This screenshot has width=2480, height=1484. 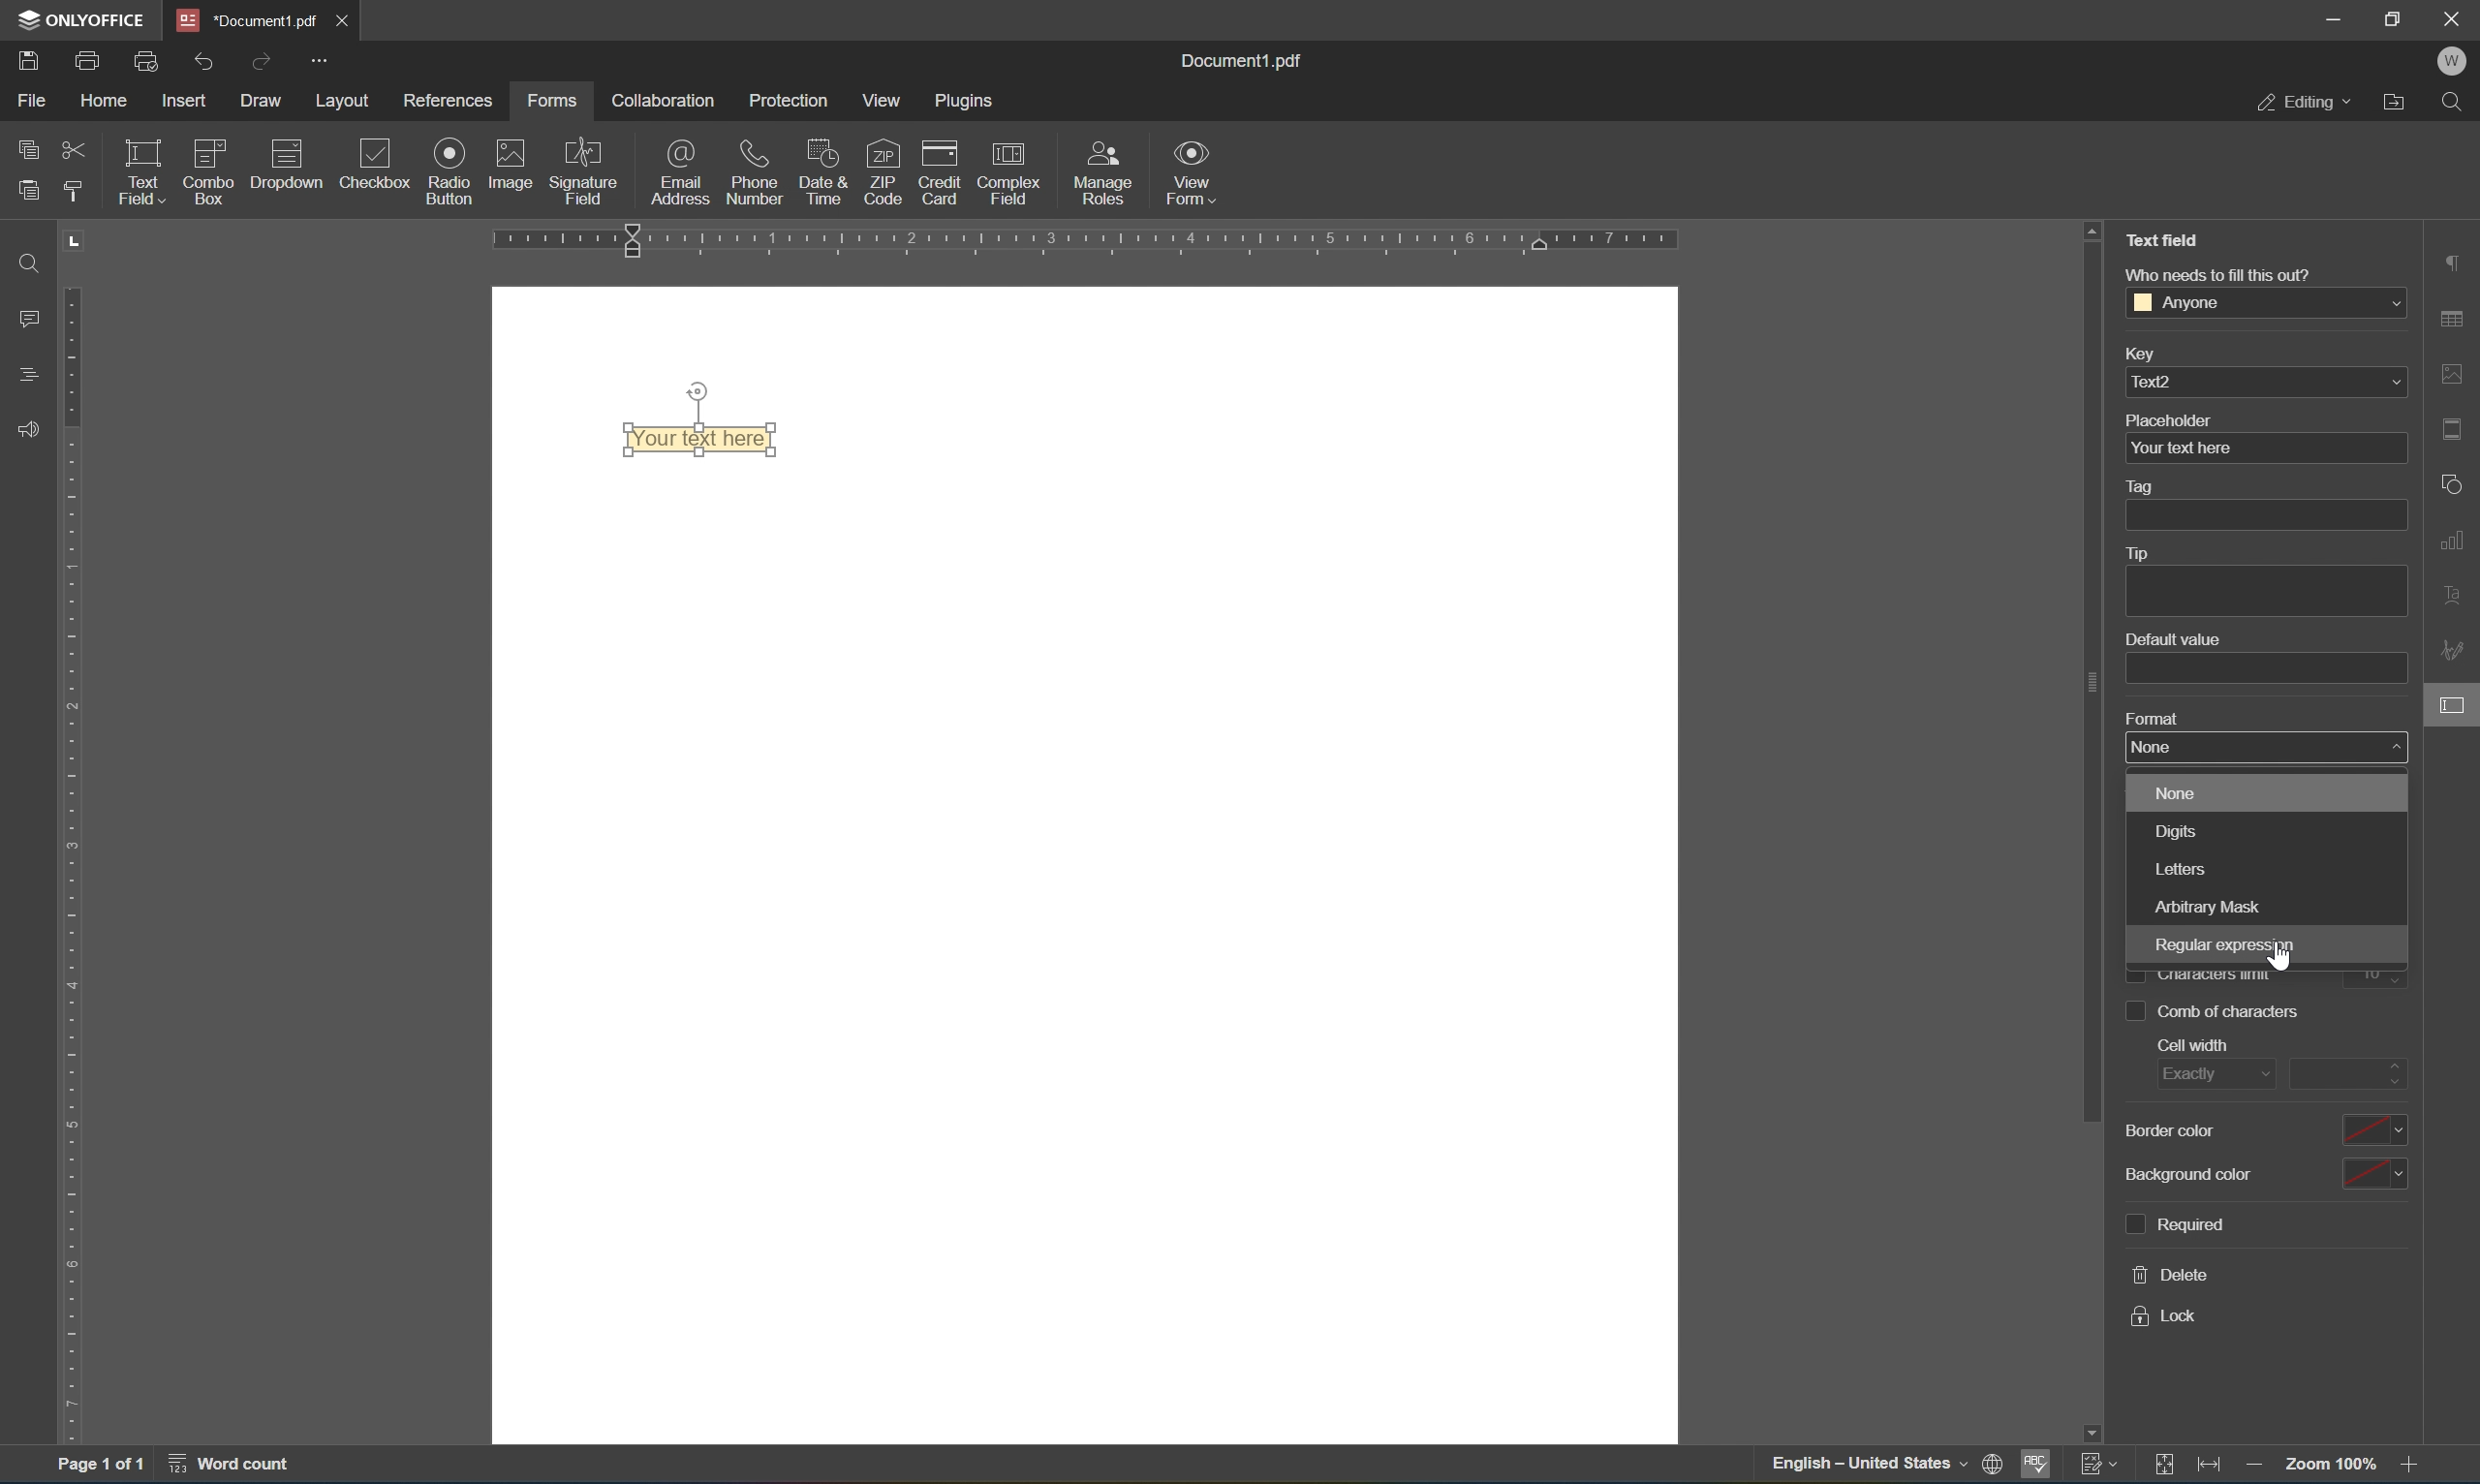 What do you see at coordinates (2038, 1464) in the screenshot?
I see `spell checking` at bounding box center [2038, 1464].